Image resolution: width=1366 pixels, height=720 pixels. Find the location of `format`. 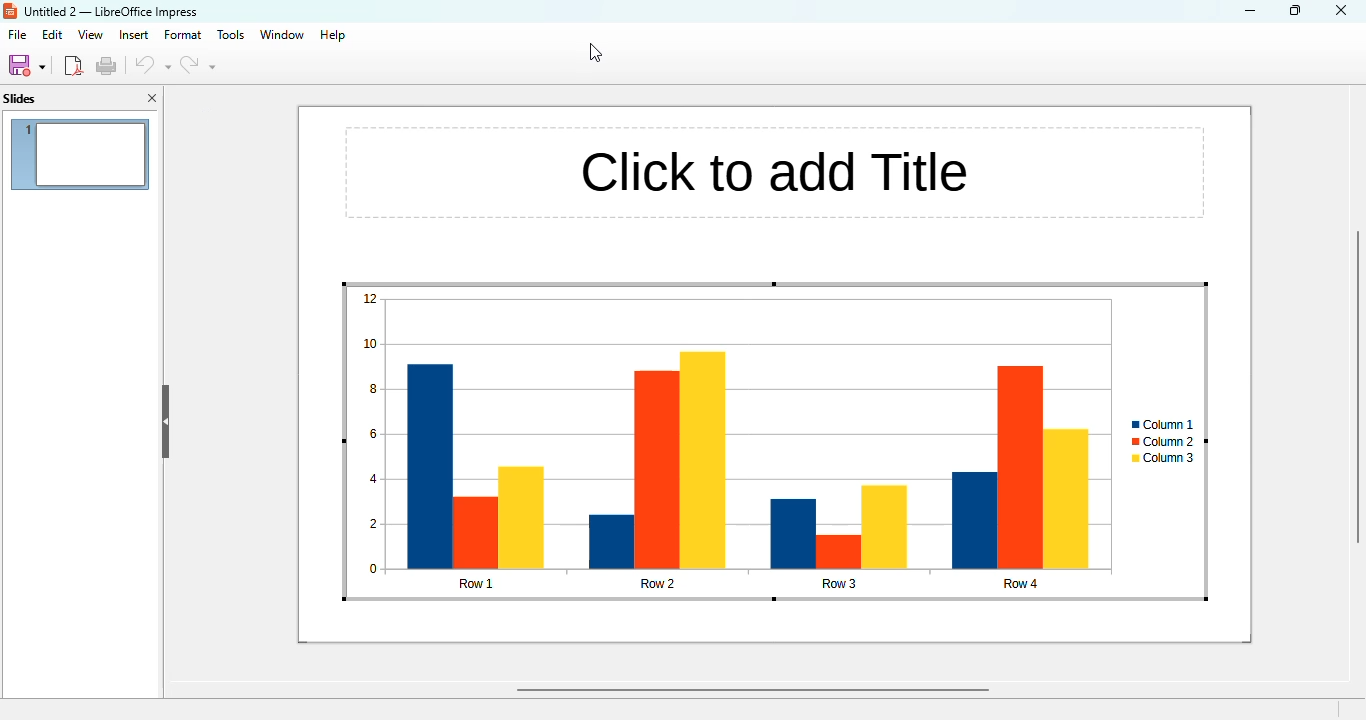

format is located at coordinates (184, 35).